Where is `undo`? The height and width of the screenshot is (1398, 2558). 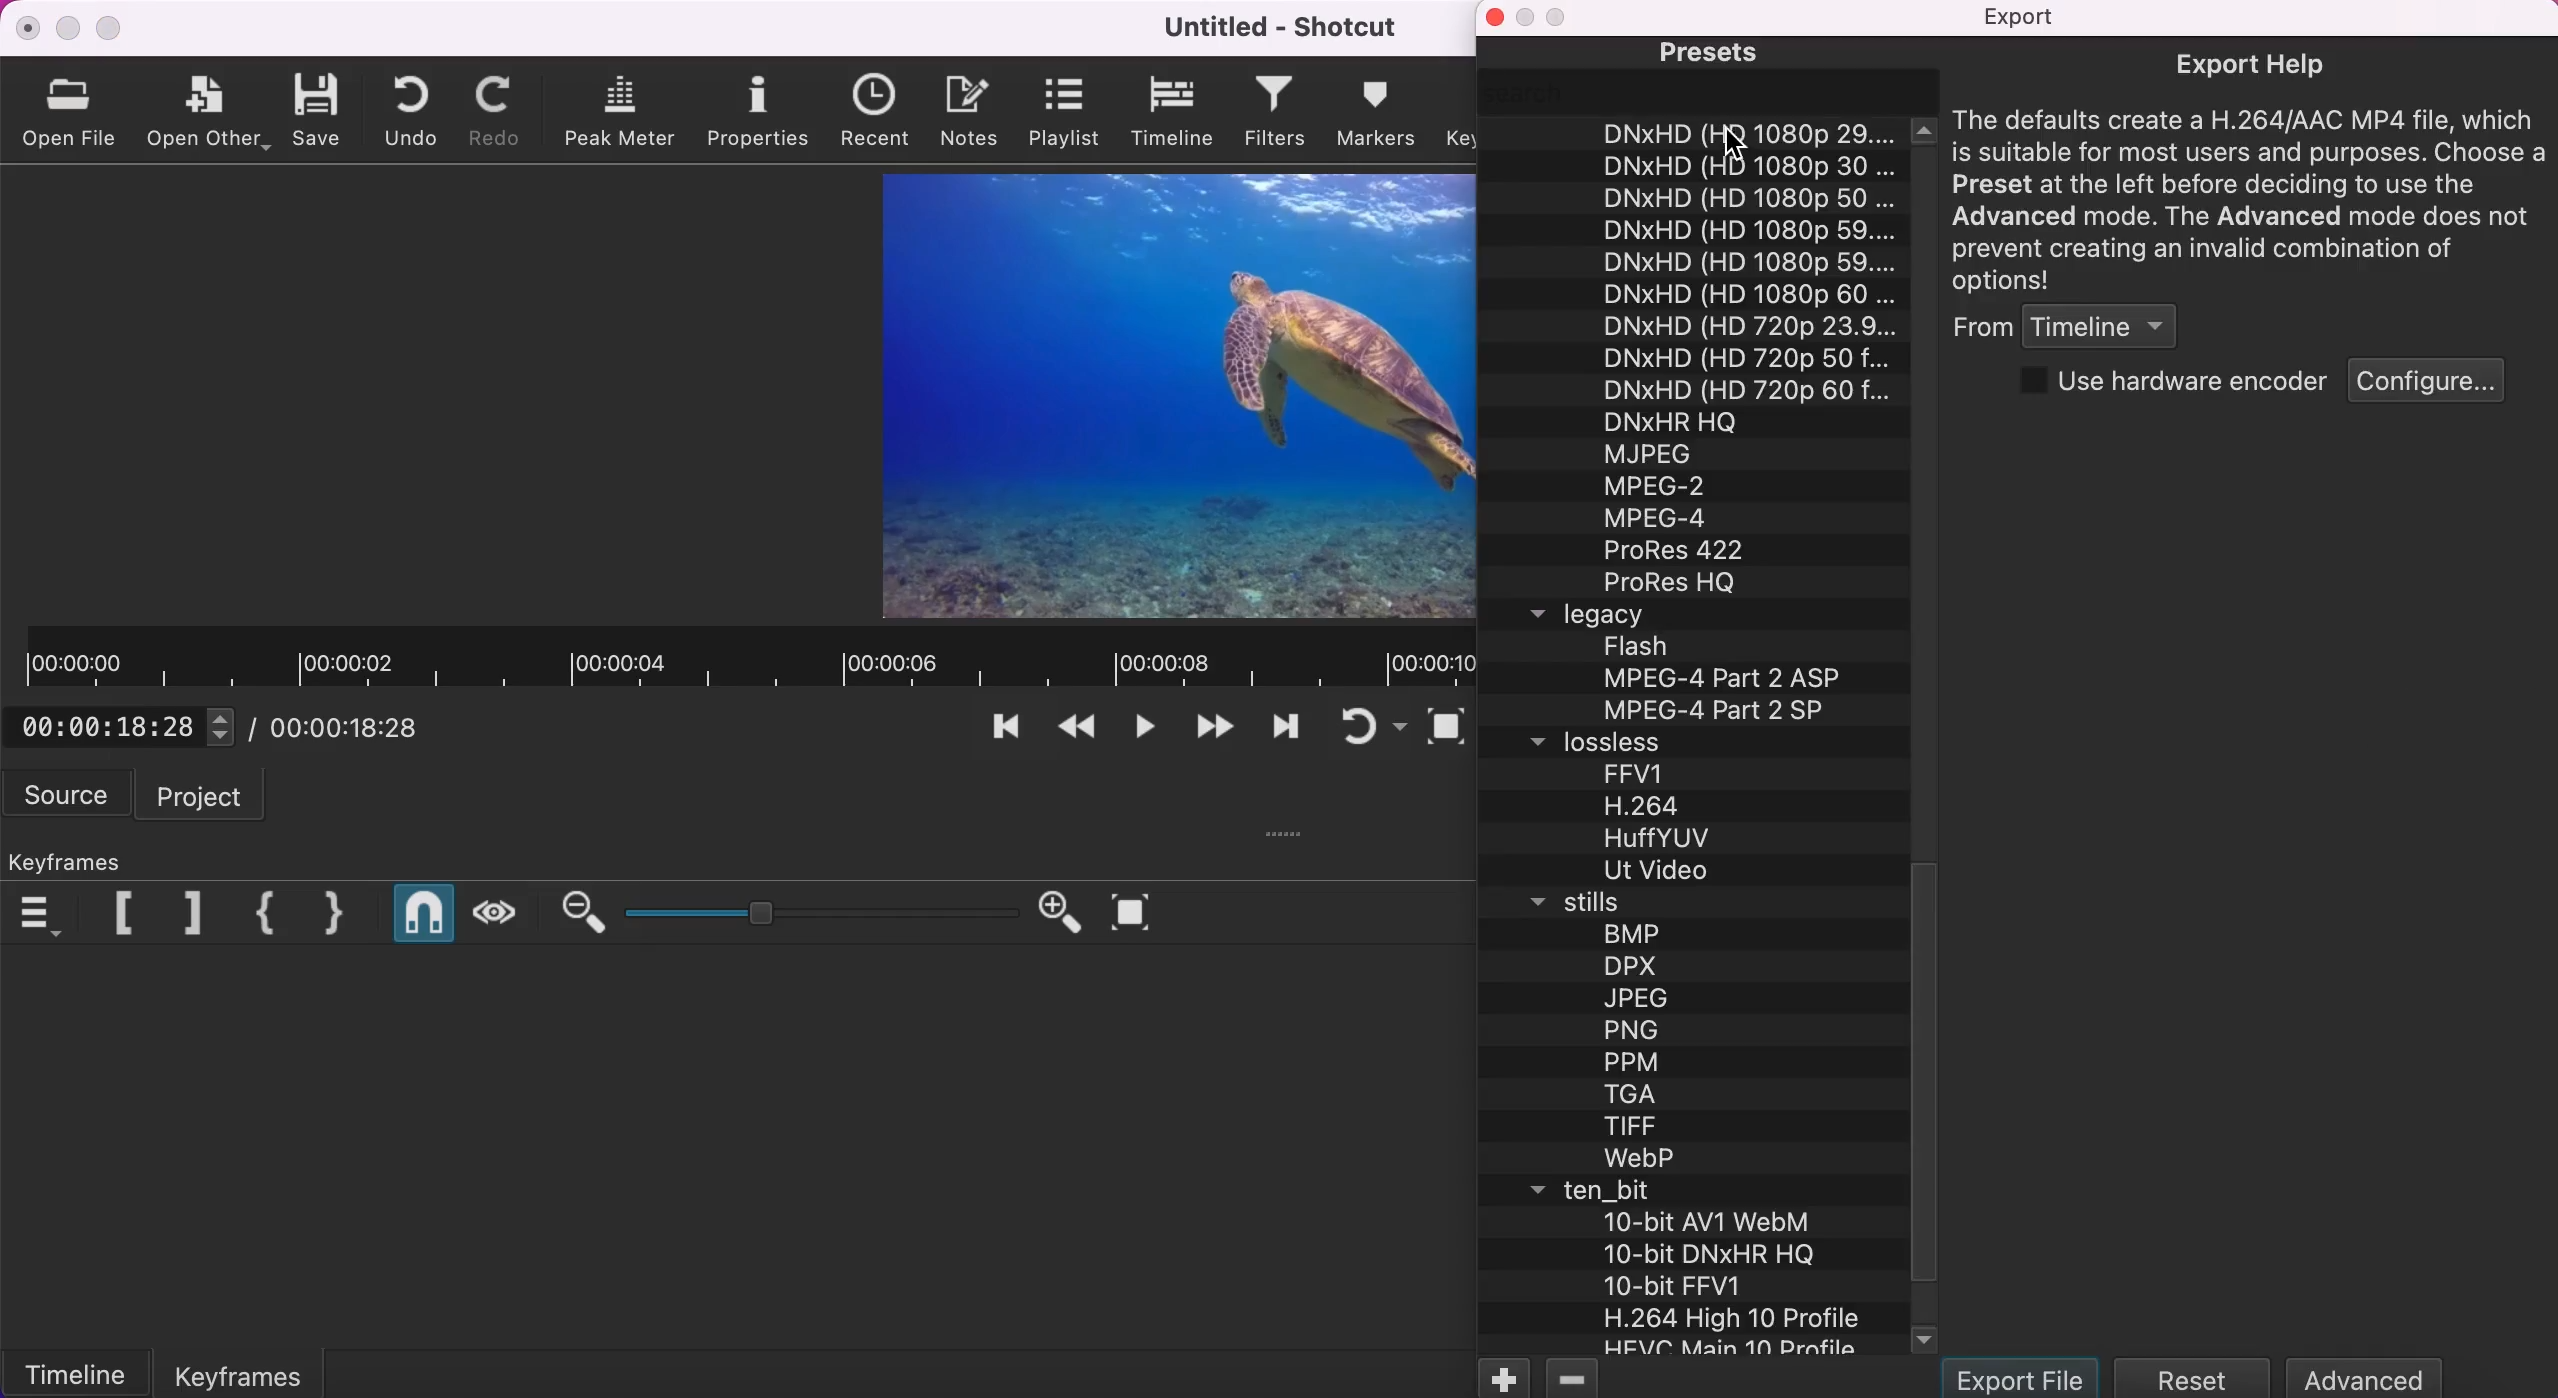
undo is located at coordinates (416, 110).